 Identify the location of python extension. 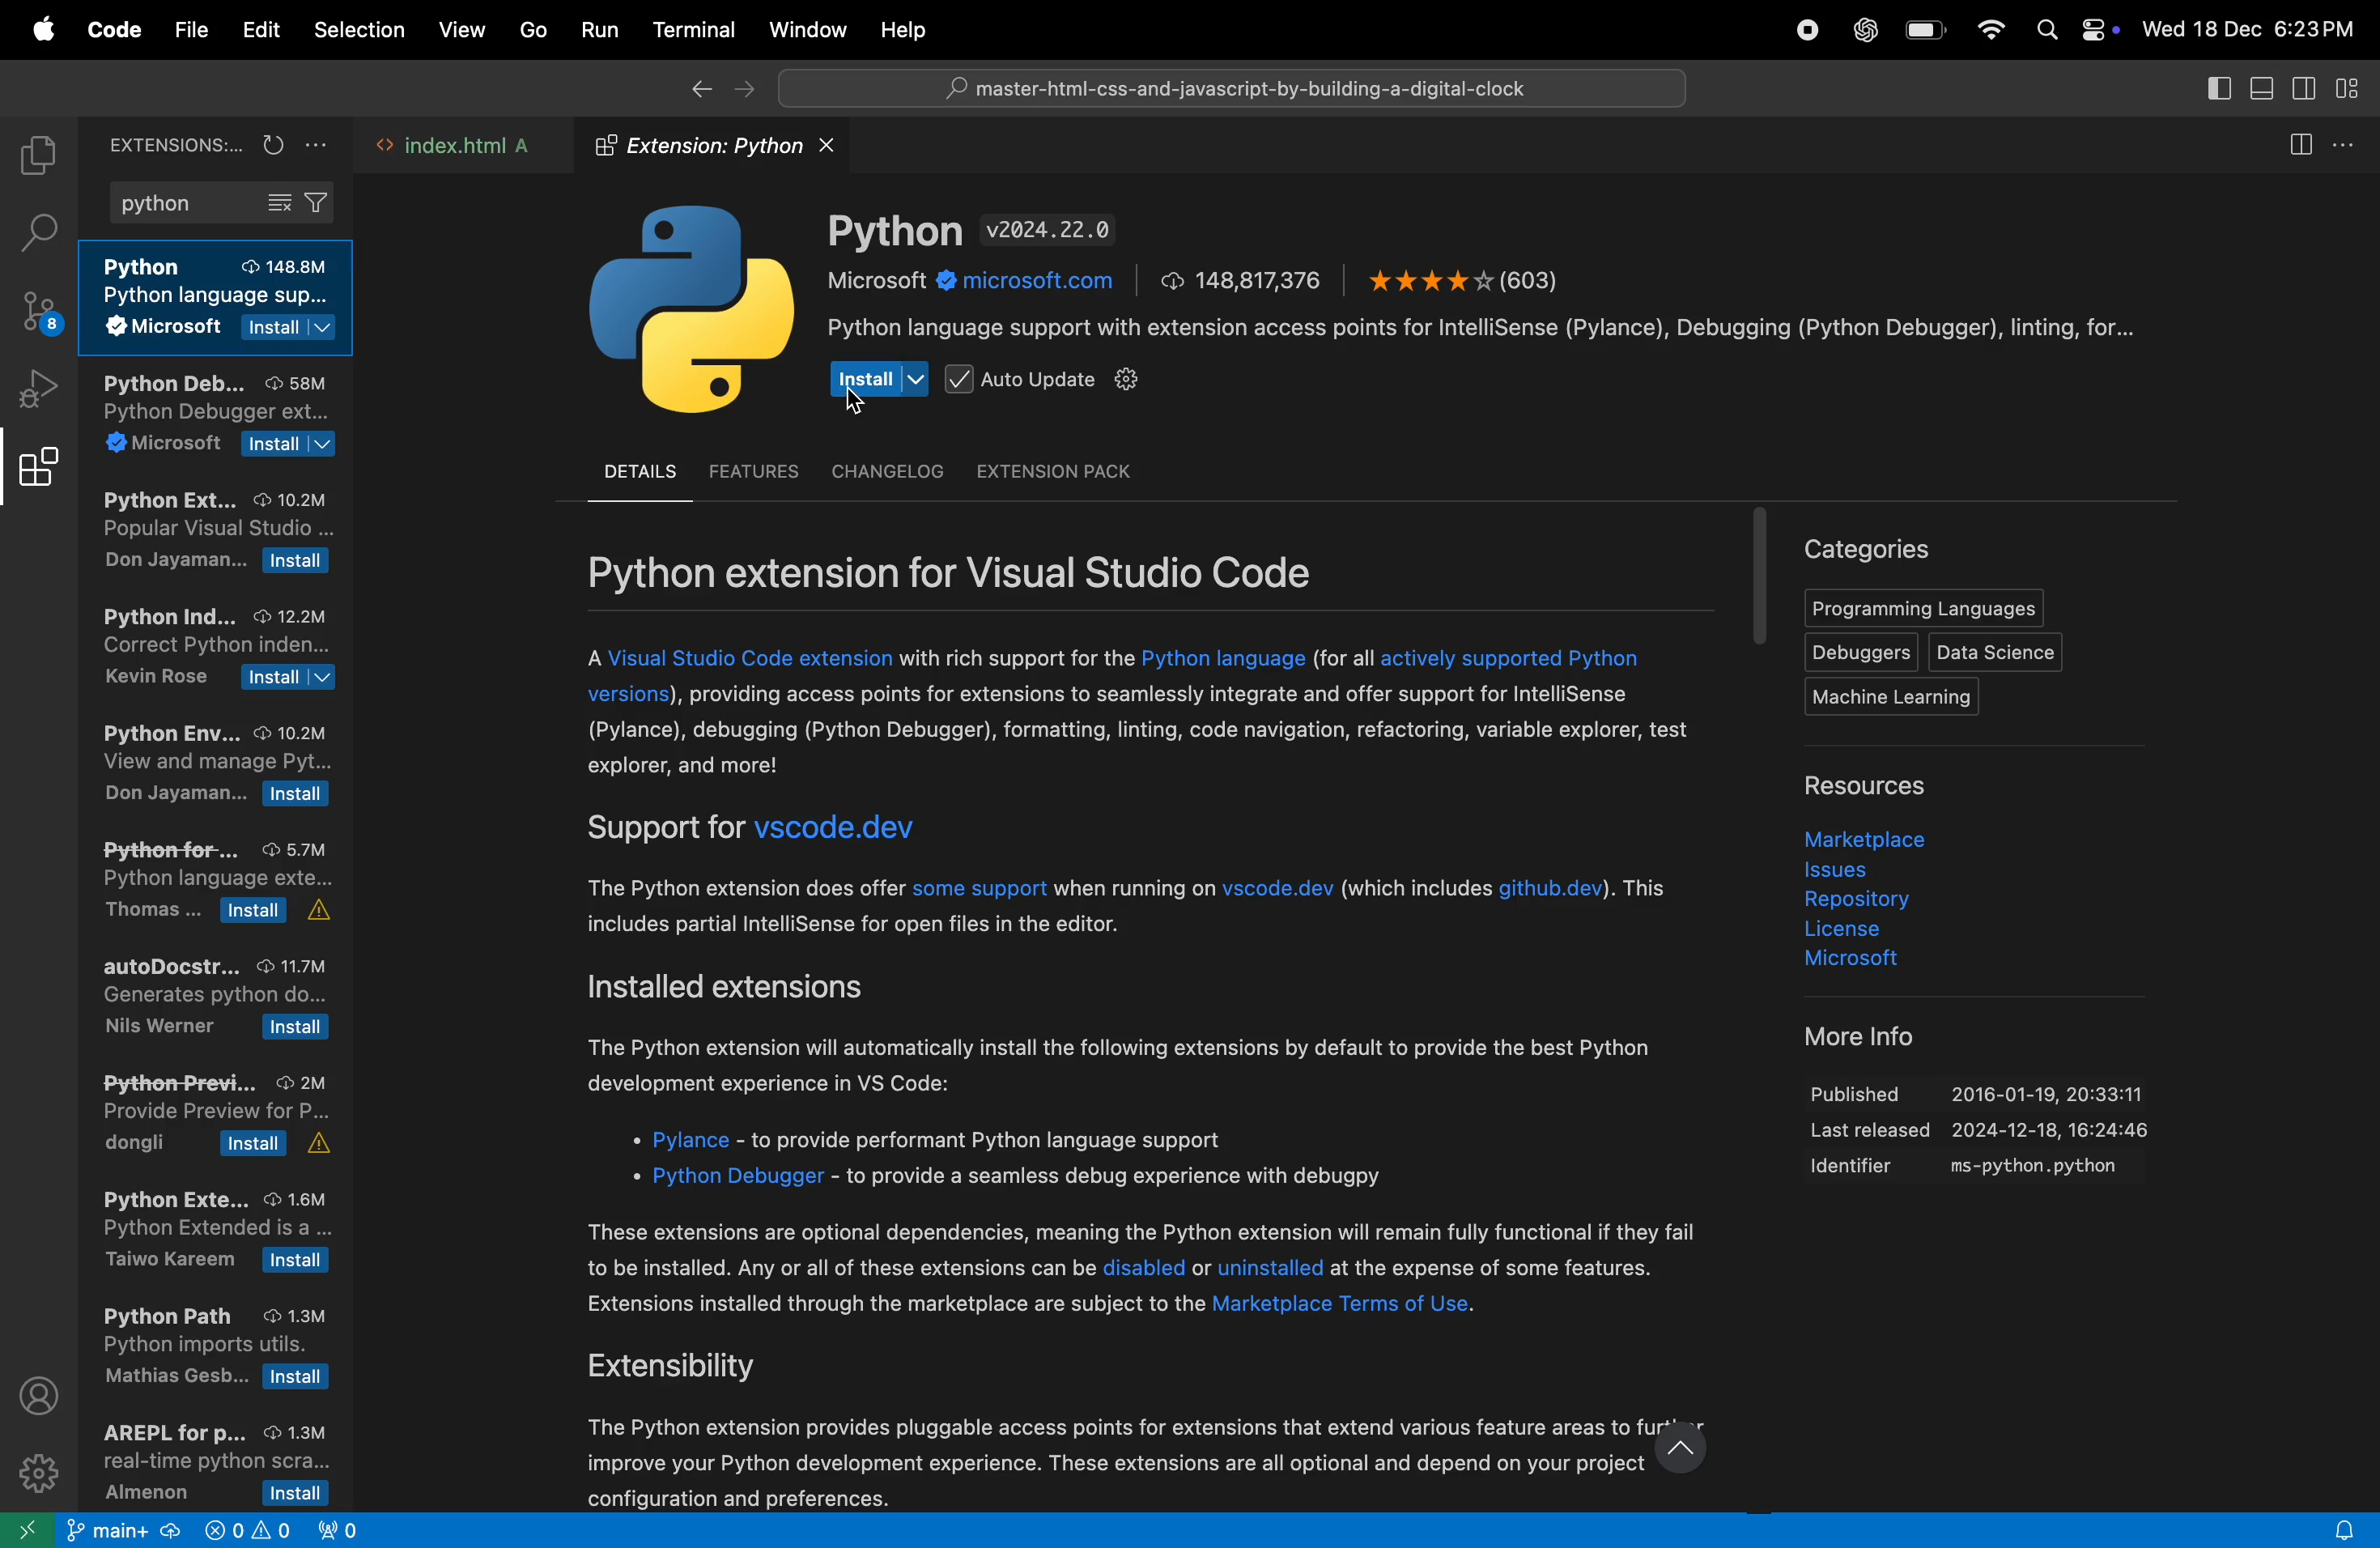
(224, 301).